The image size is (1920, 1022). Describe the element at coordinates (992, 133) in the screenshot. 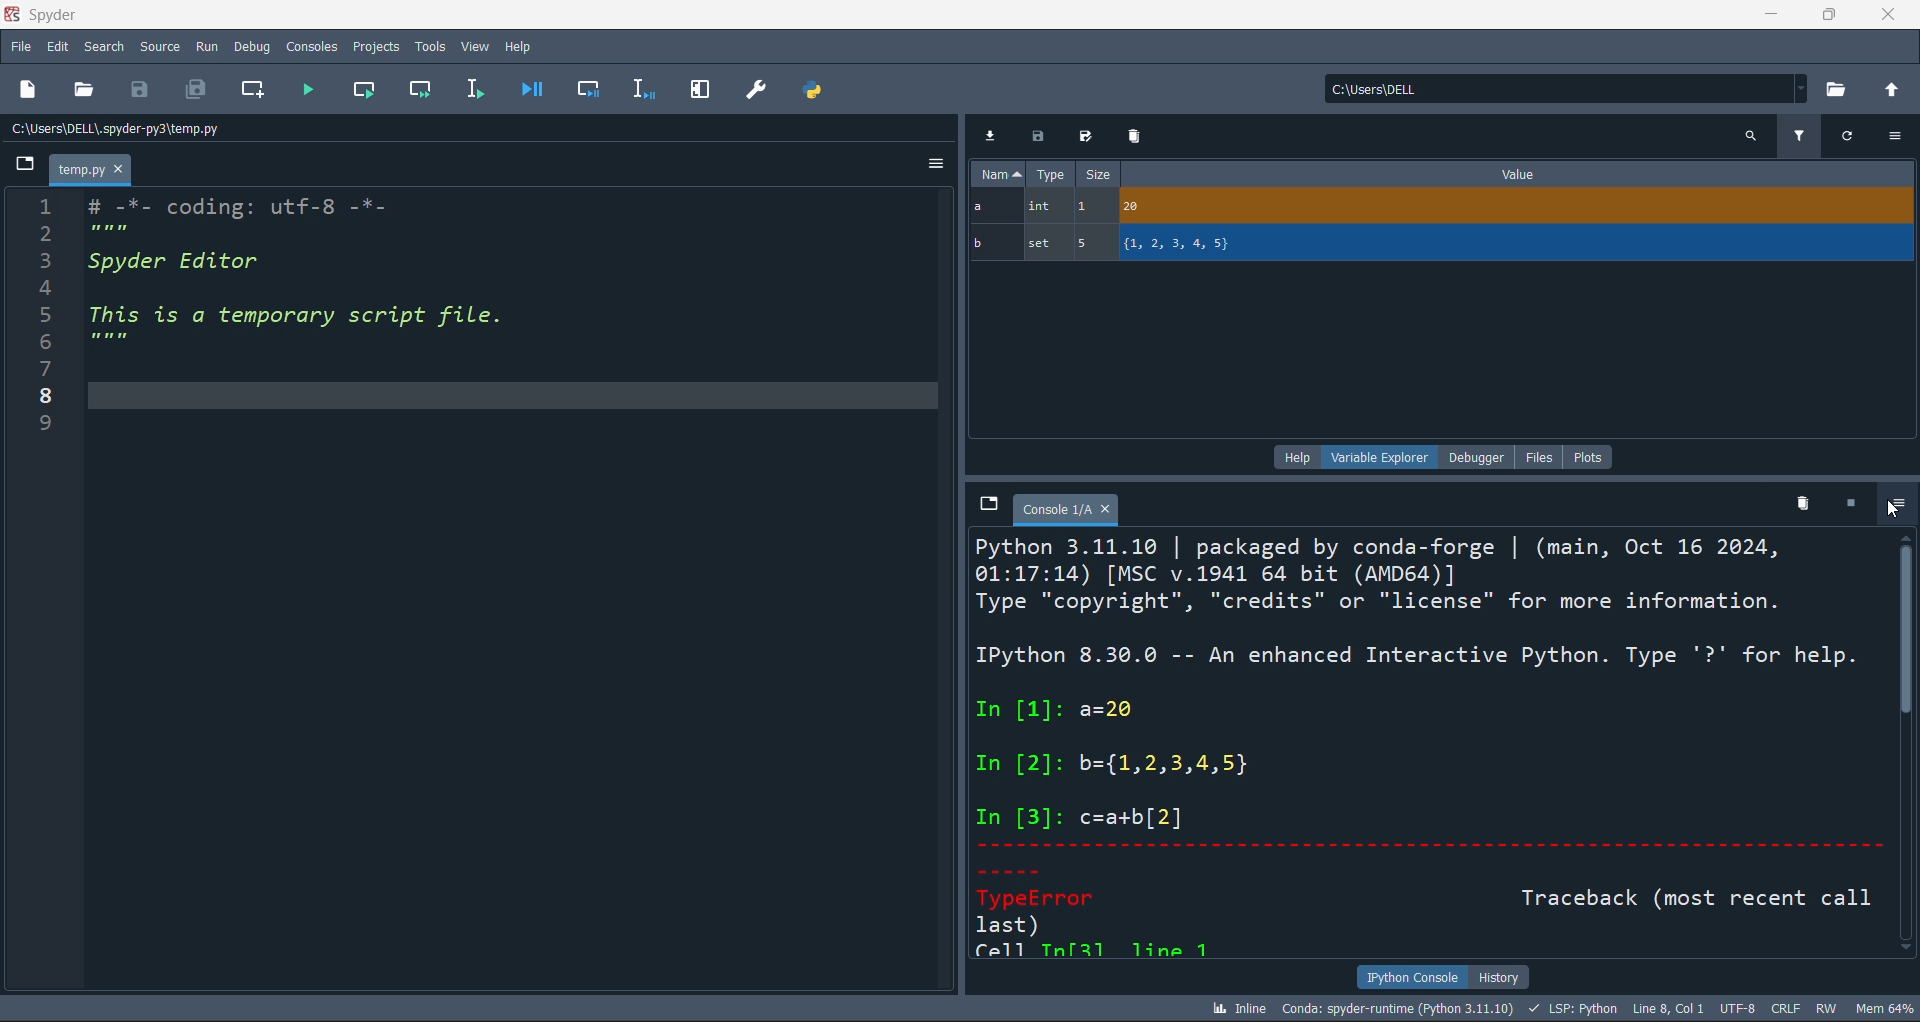

I see `import data` at that location.